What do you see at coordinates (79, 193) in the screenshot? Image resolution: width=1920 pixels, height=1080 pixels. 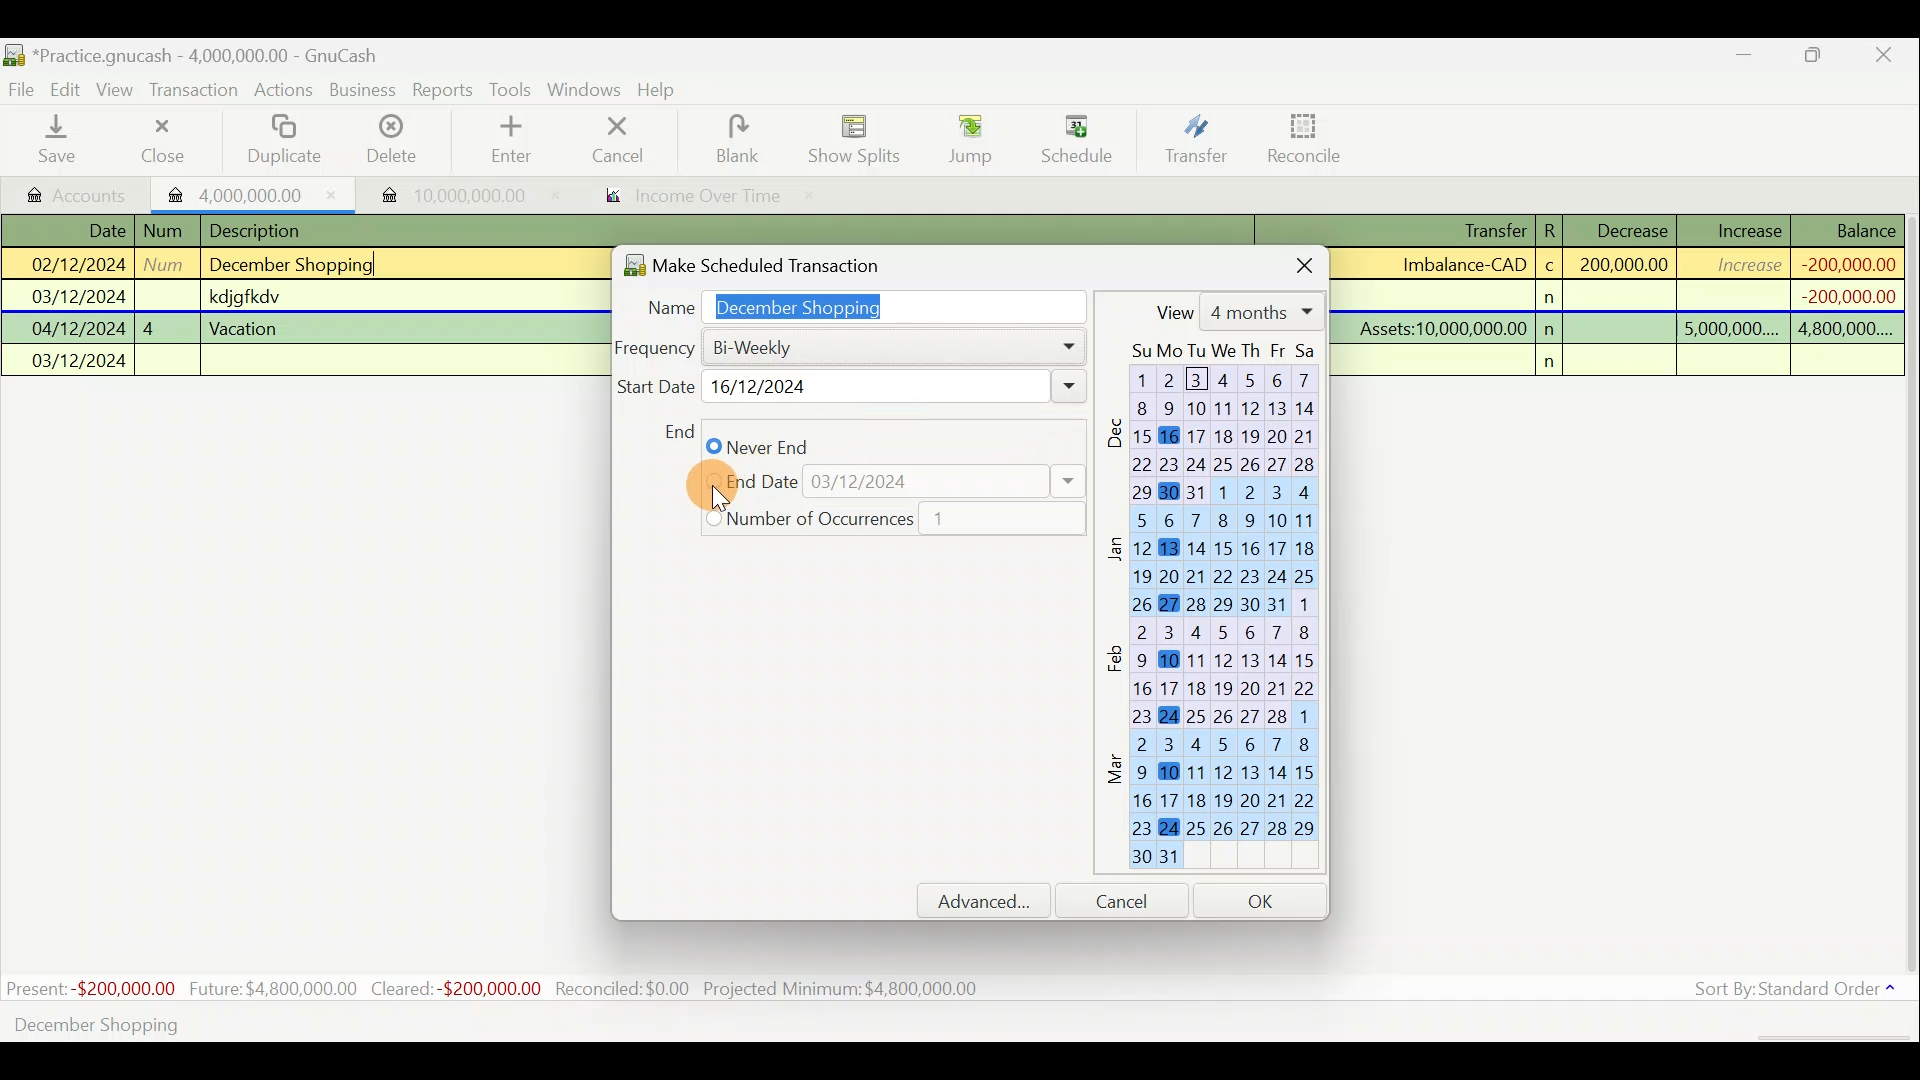 I see `Accounts` at bounding box center [79, 193].